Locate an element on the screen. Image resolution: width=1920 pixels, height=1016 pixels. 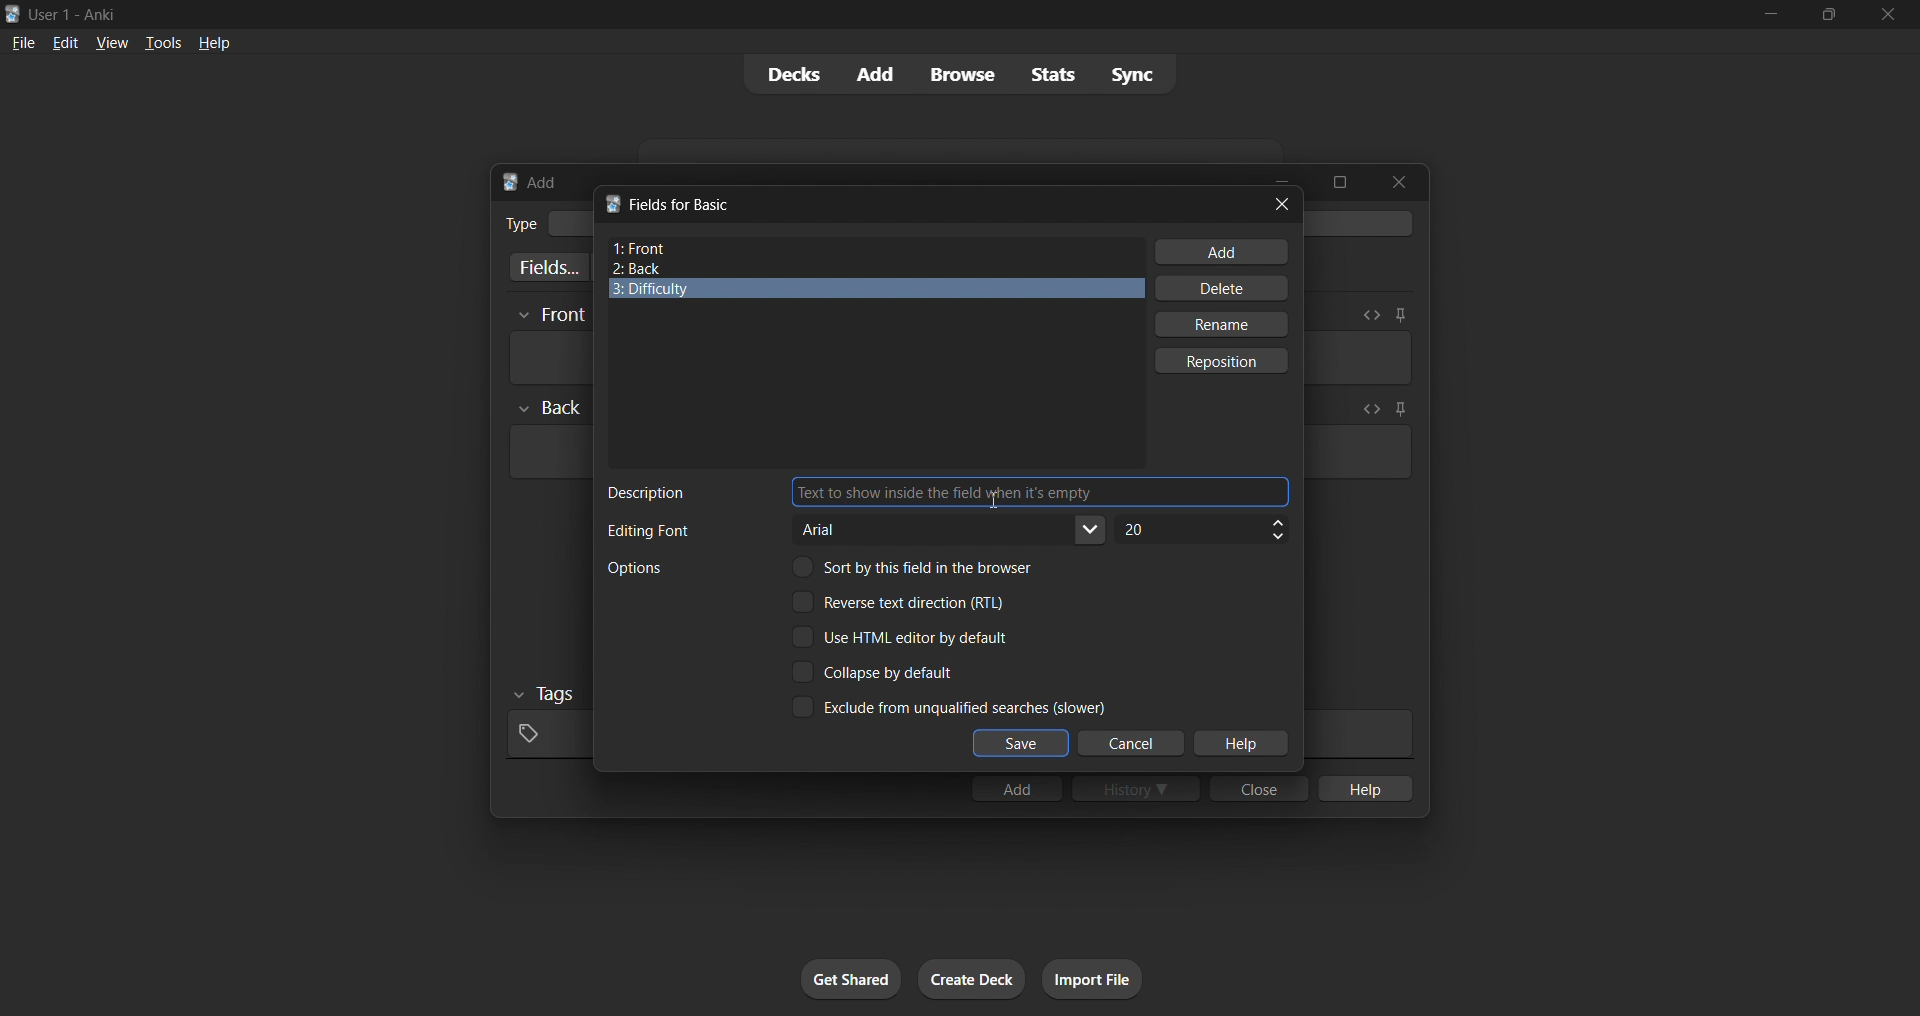
help is located at coordinates (1240, 744).